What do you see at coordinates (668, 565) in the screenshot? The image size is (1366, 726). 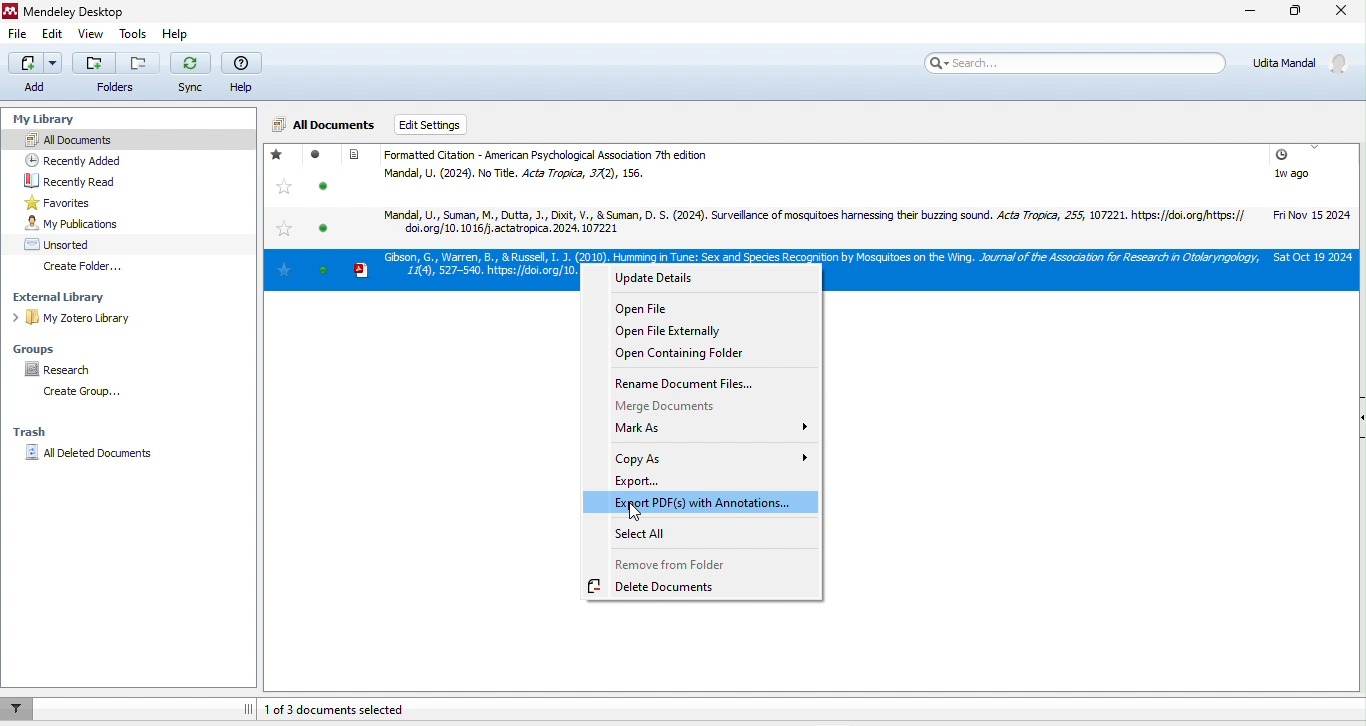 I see `remove from folder` at bounding box center [668, 565].